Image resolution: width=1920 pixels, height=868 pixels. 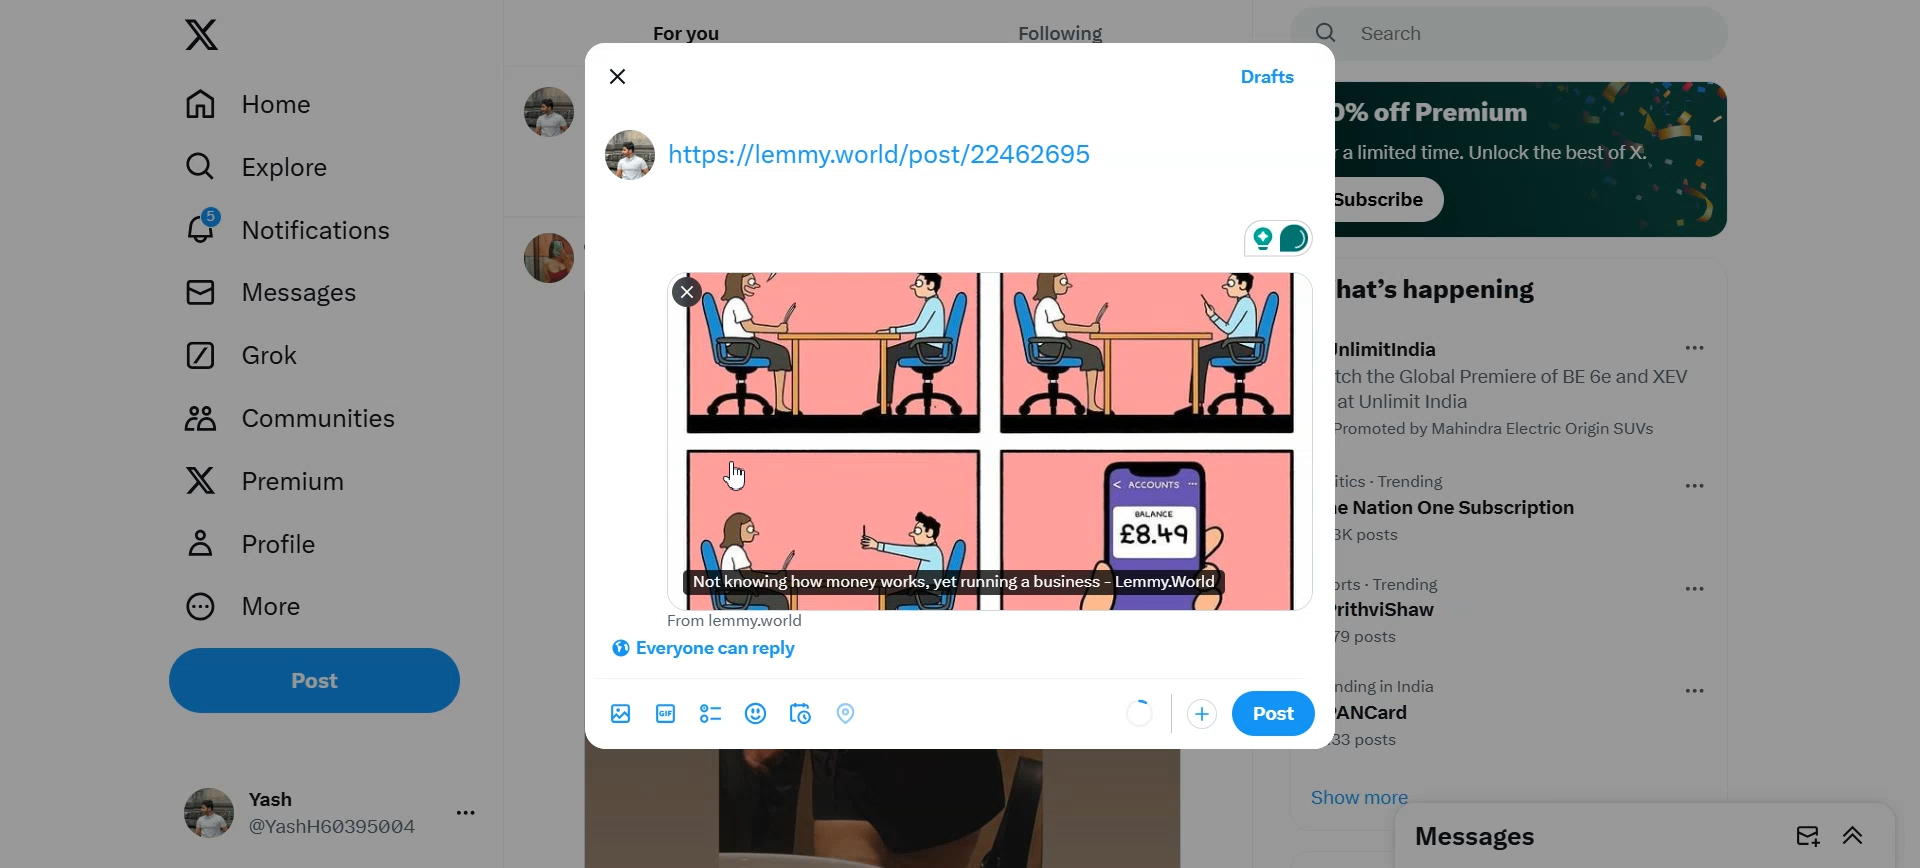 I want to click on options, so click(x=1696, y=349).